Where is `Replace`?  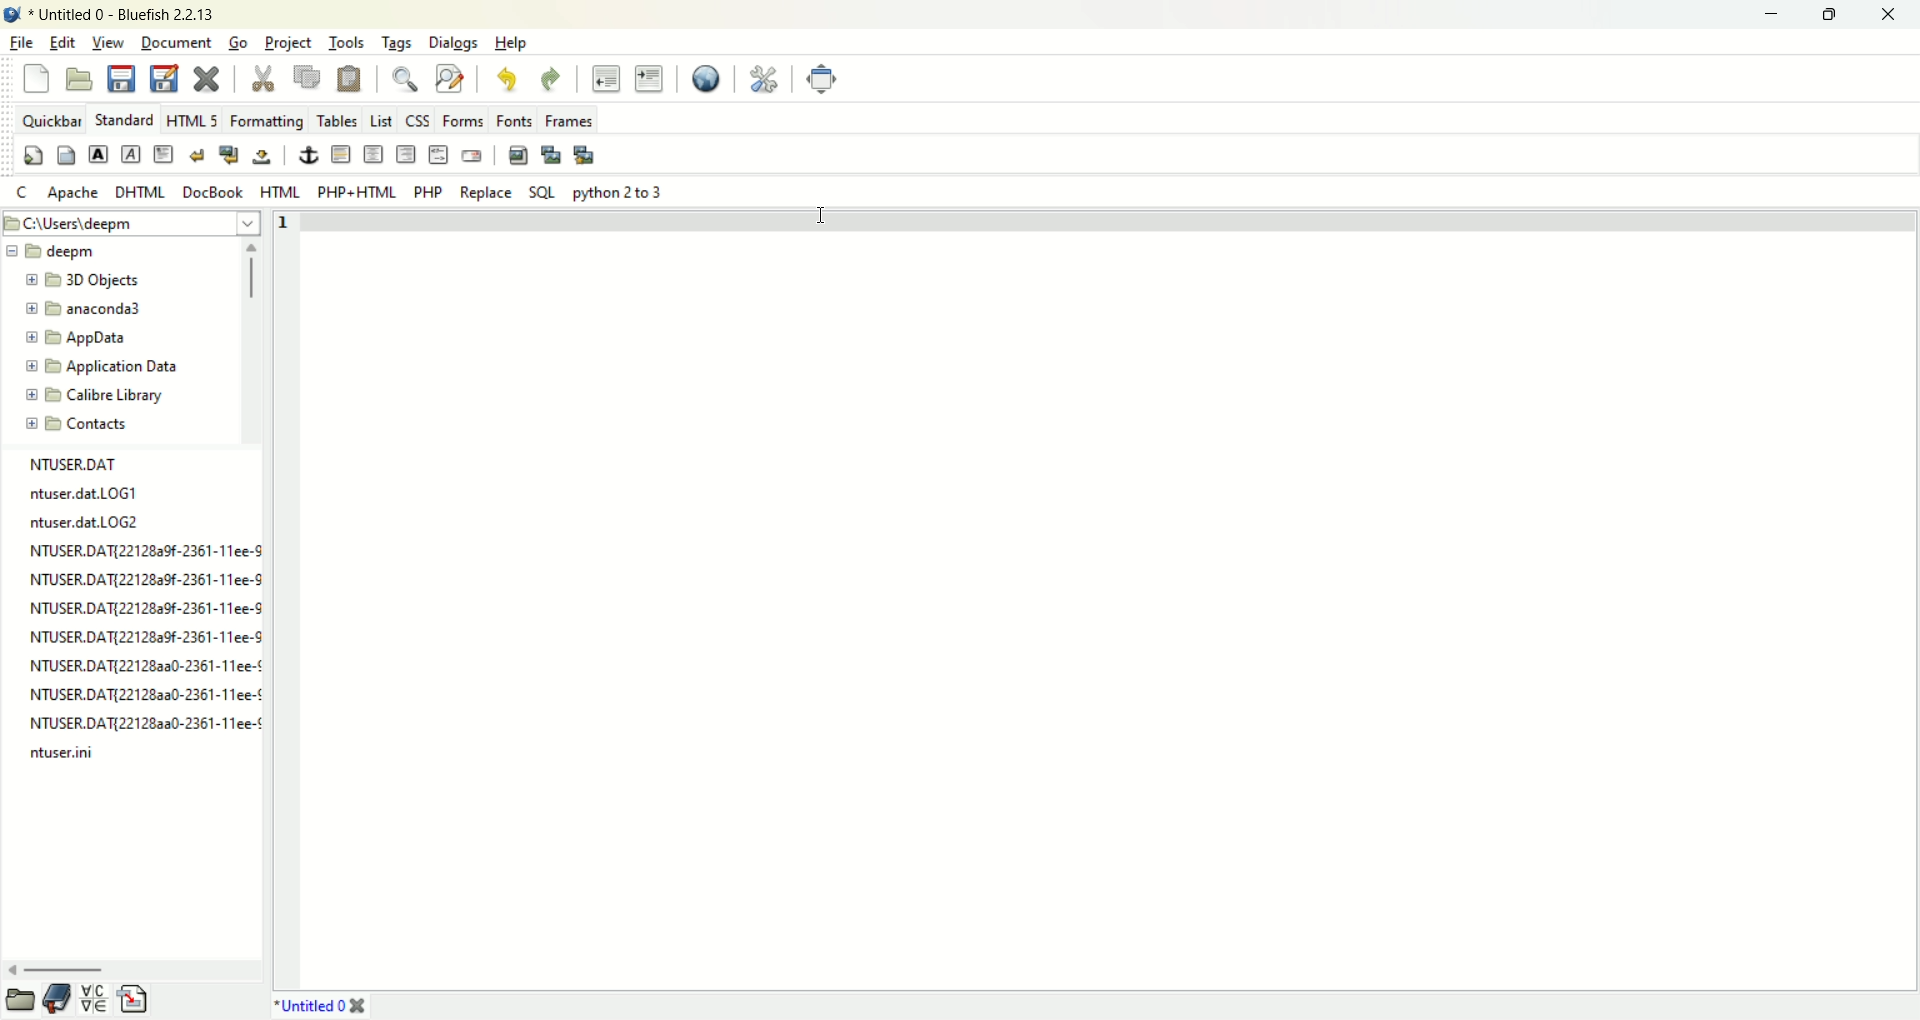
Replace is located at coordinates (485, 194).